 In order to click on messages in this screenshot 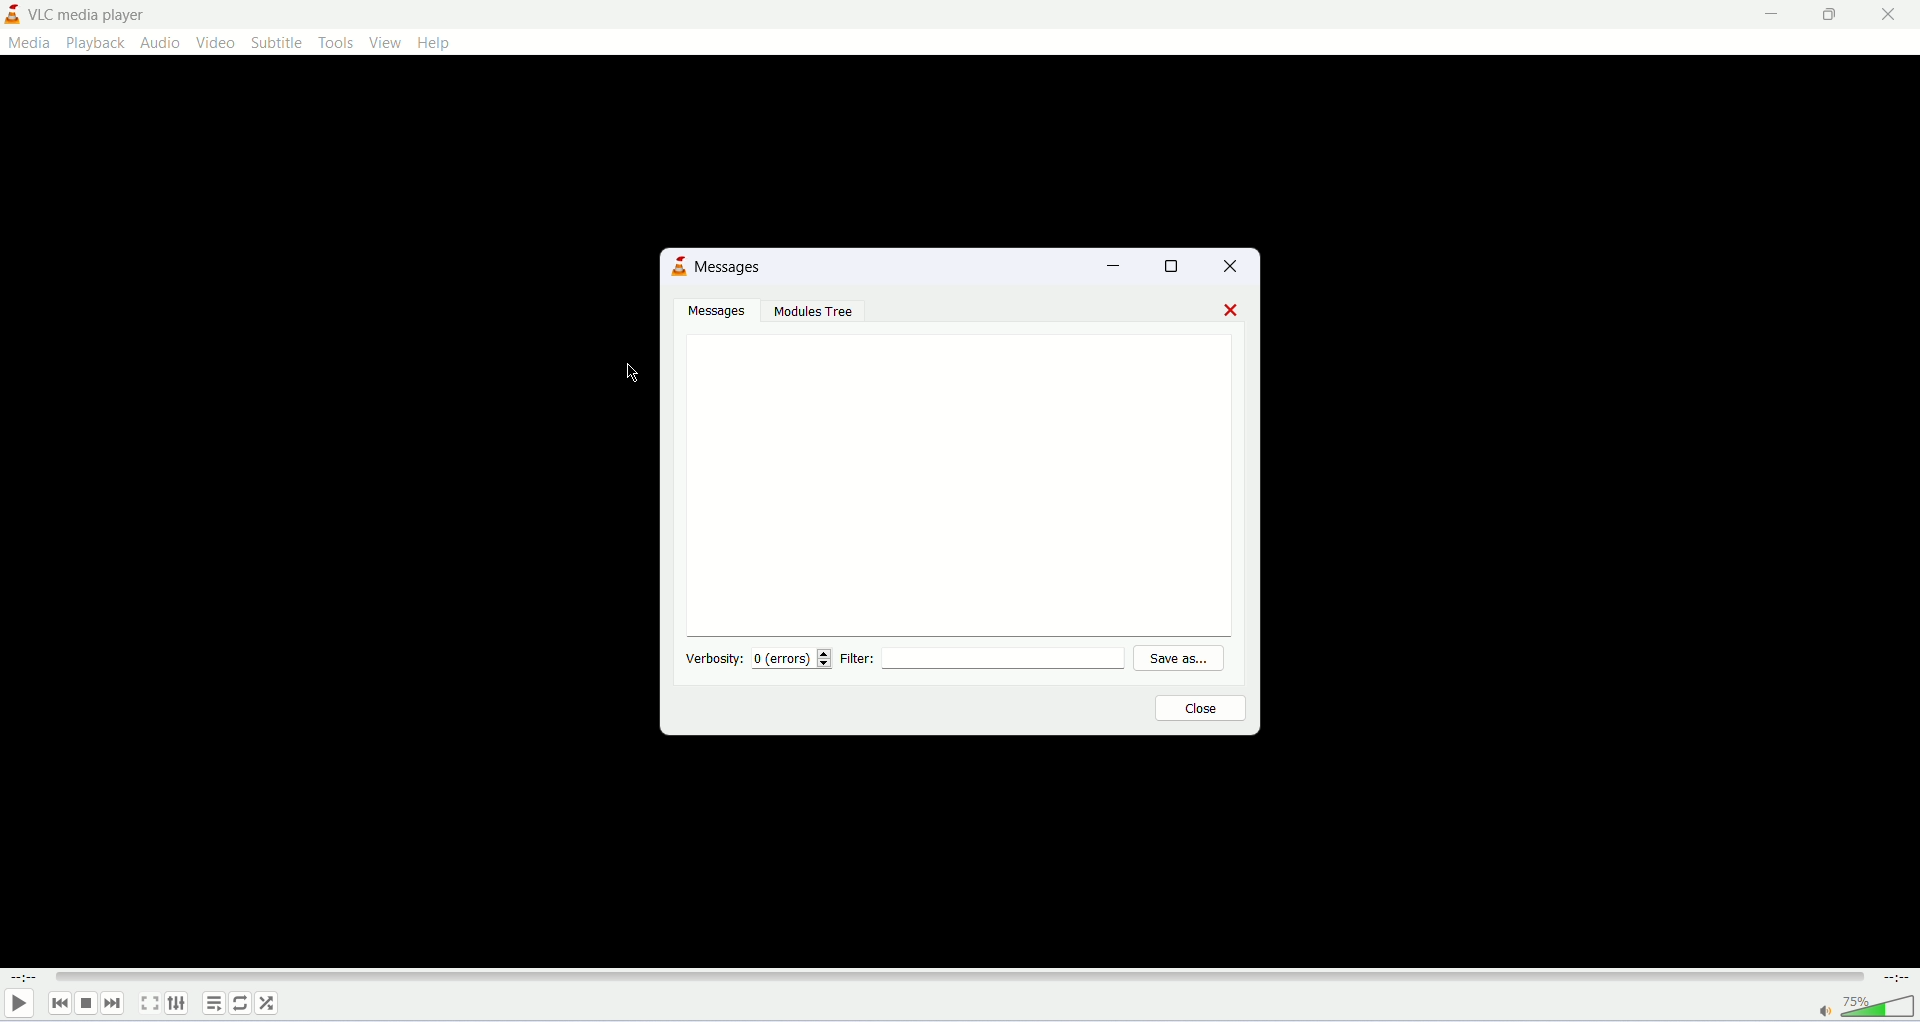, I will do `click(721, 310)`.